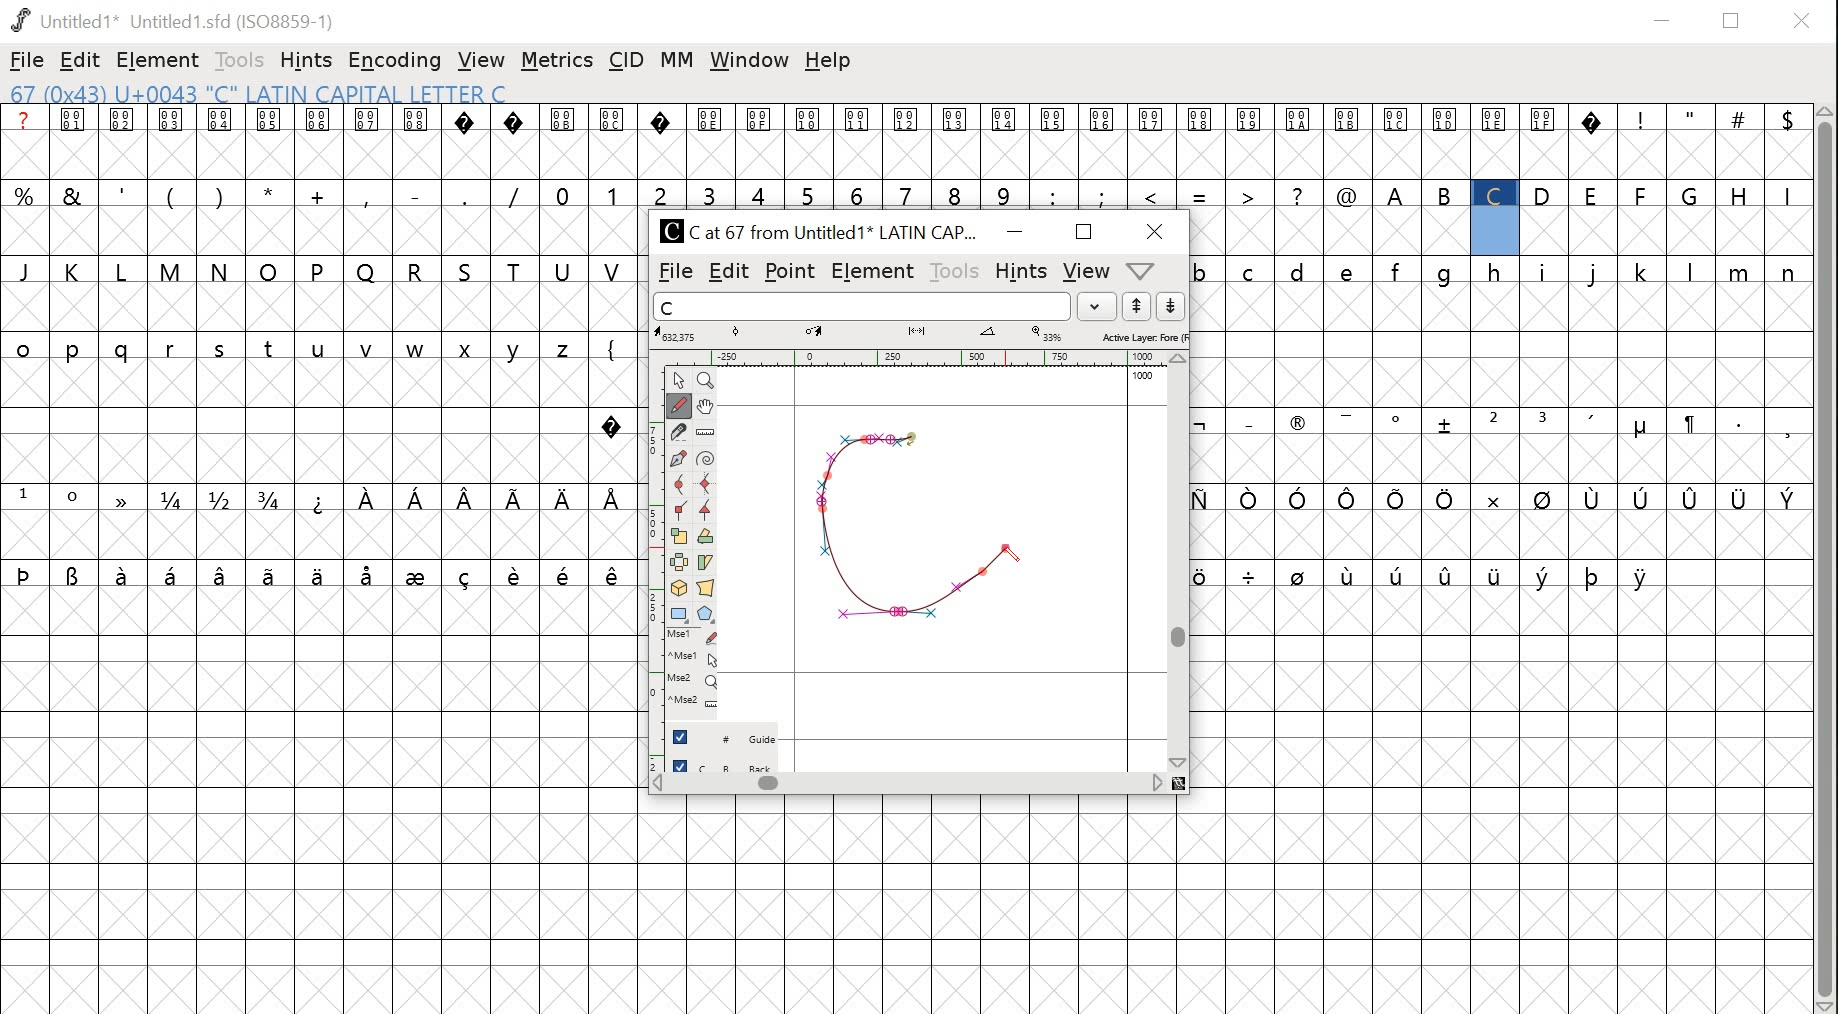 Image resolution: width=1838 pixels, height=1014 pixels. I want to click on mouse wheel, so click(695, 683).